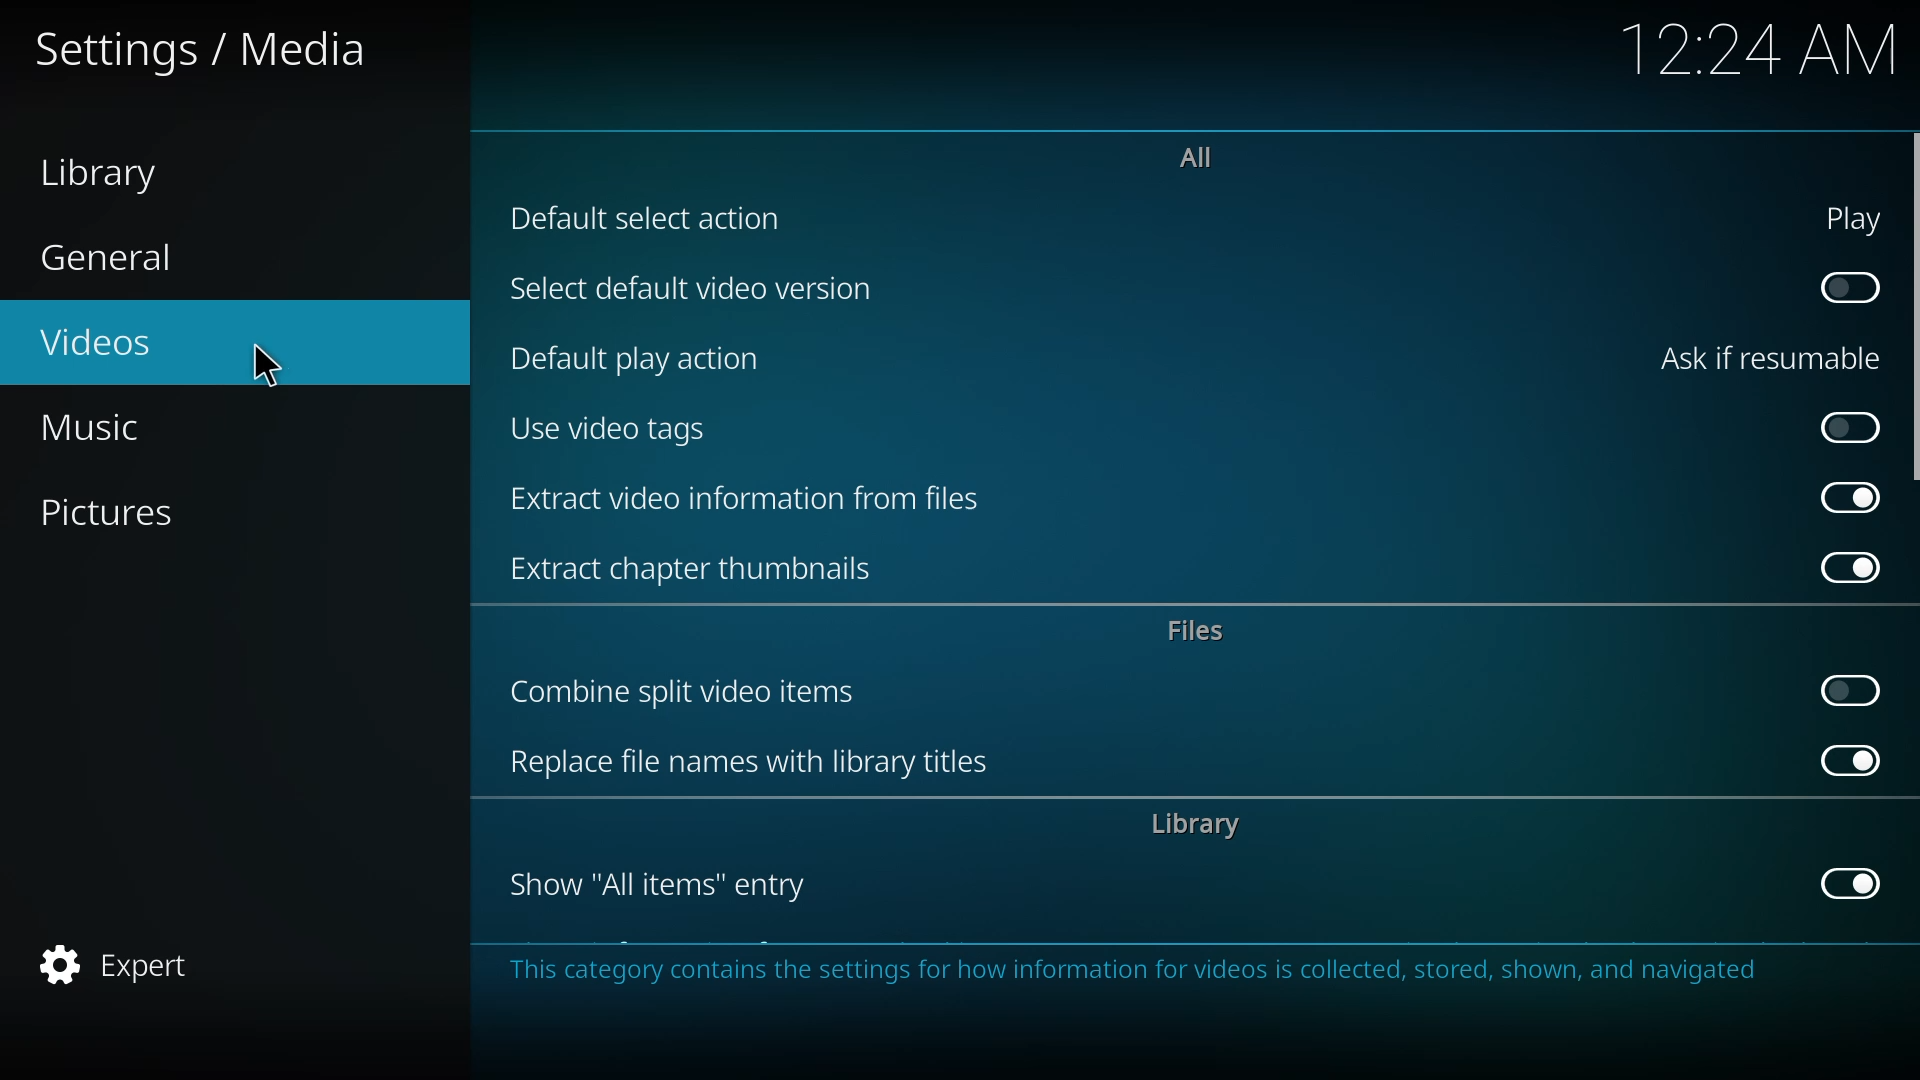 This screenshot has height=1080, width=1920. Describe the element at coordinates (1854, 216) in the screenshot. I see `play` at that location.